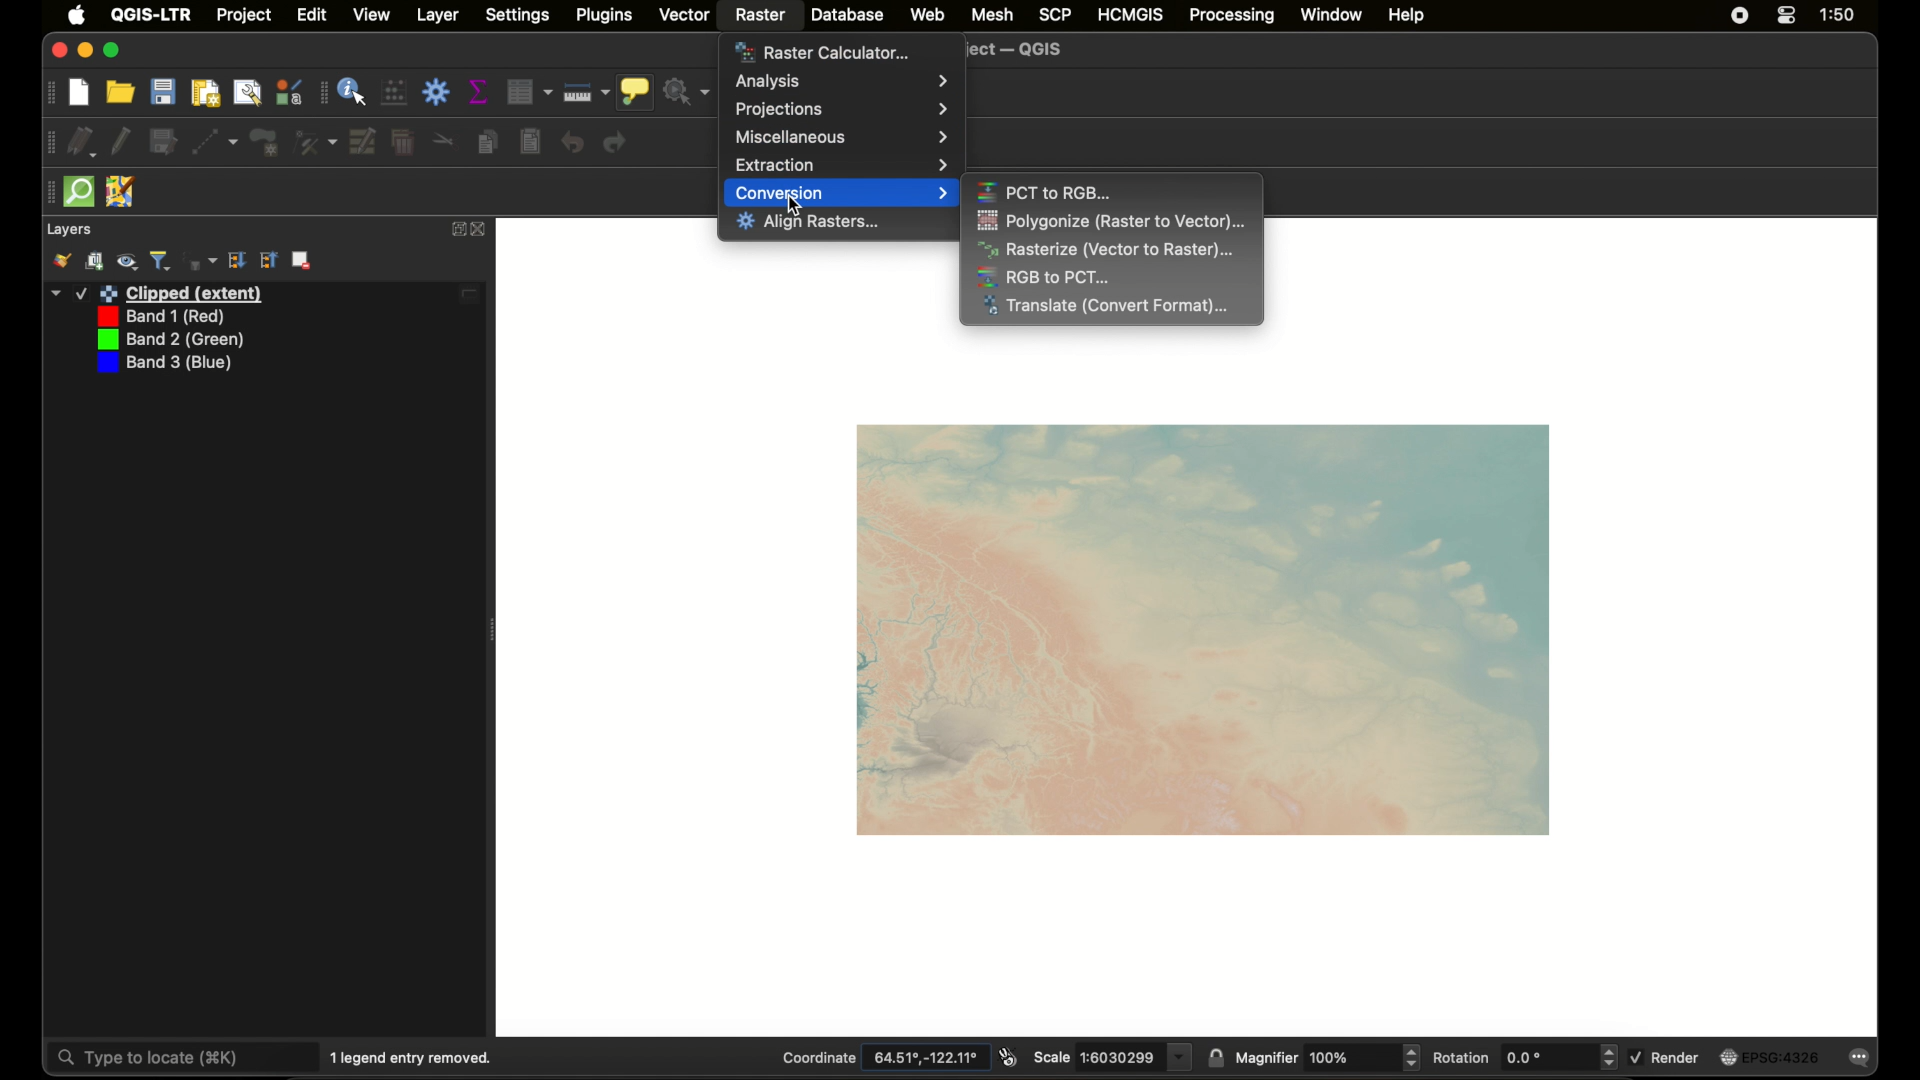  What do you see at coordinates (85, 51) in the screenshot?
I see `minimize` at bounding box center [85, 51].